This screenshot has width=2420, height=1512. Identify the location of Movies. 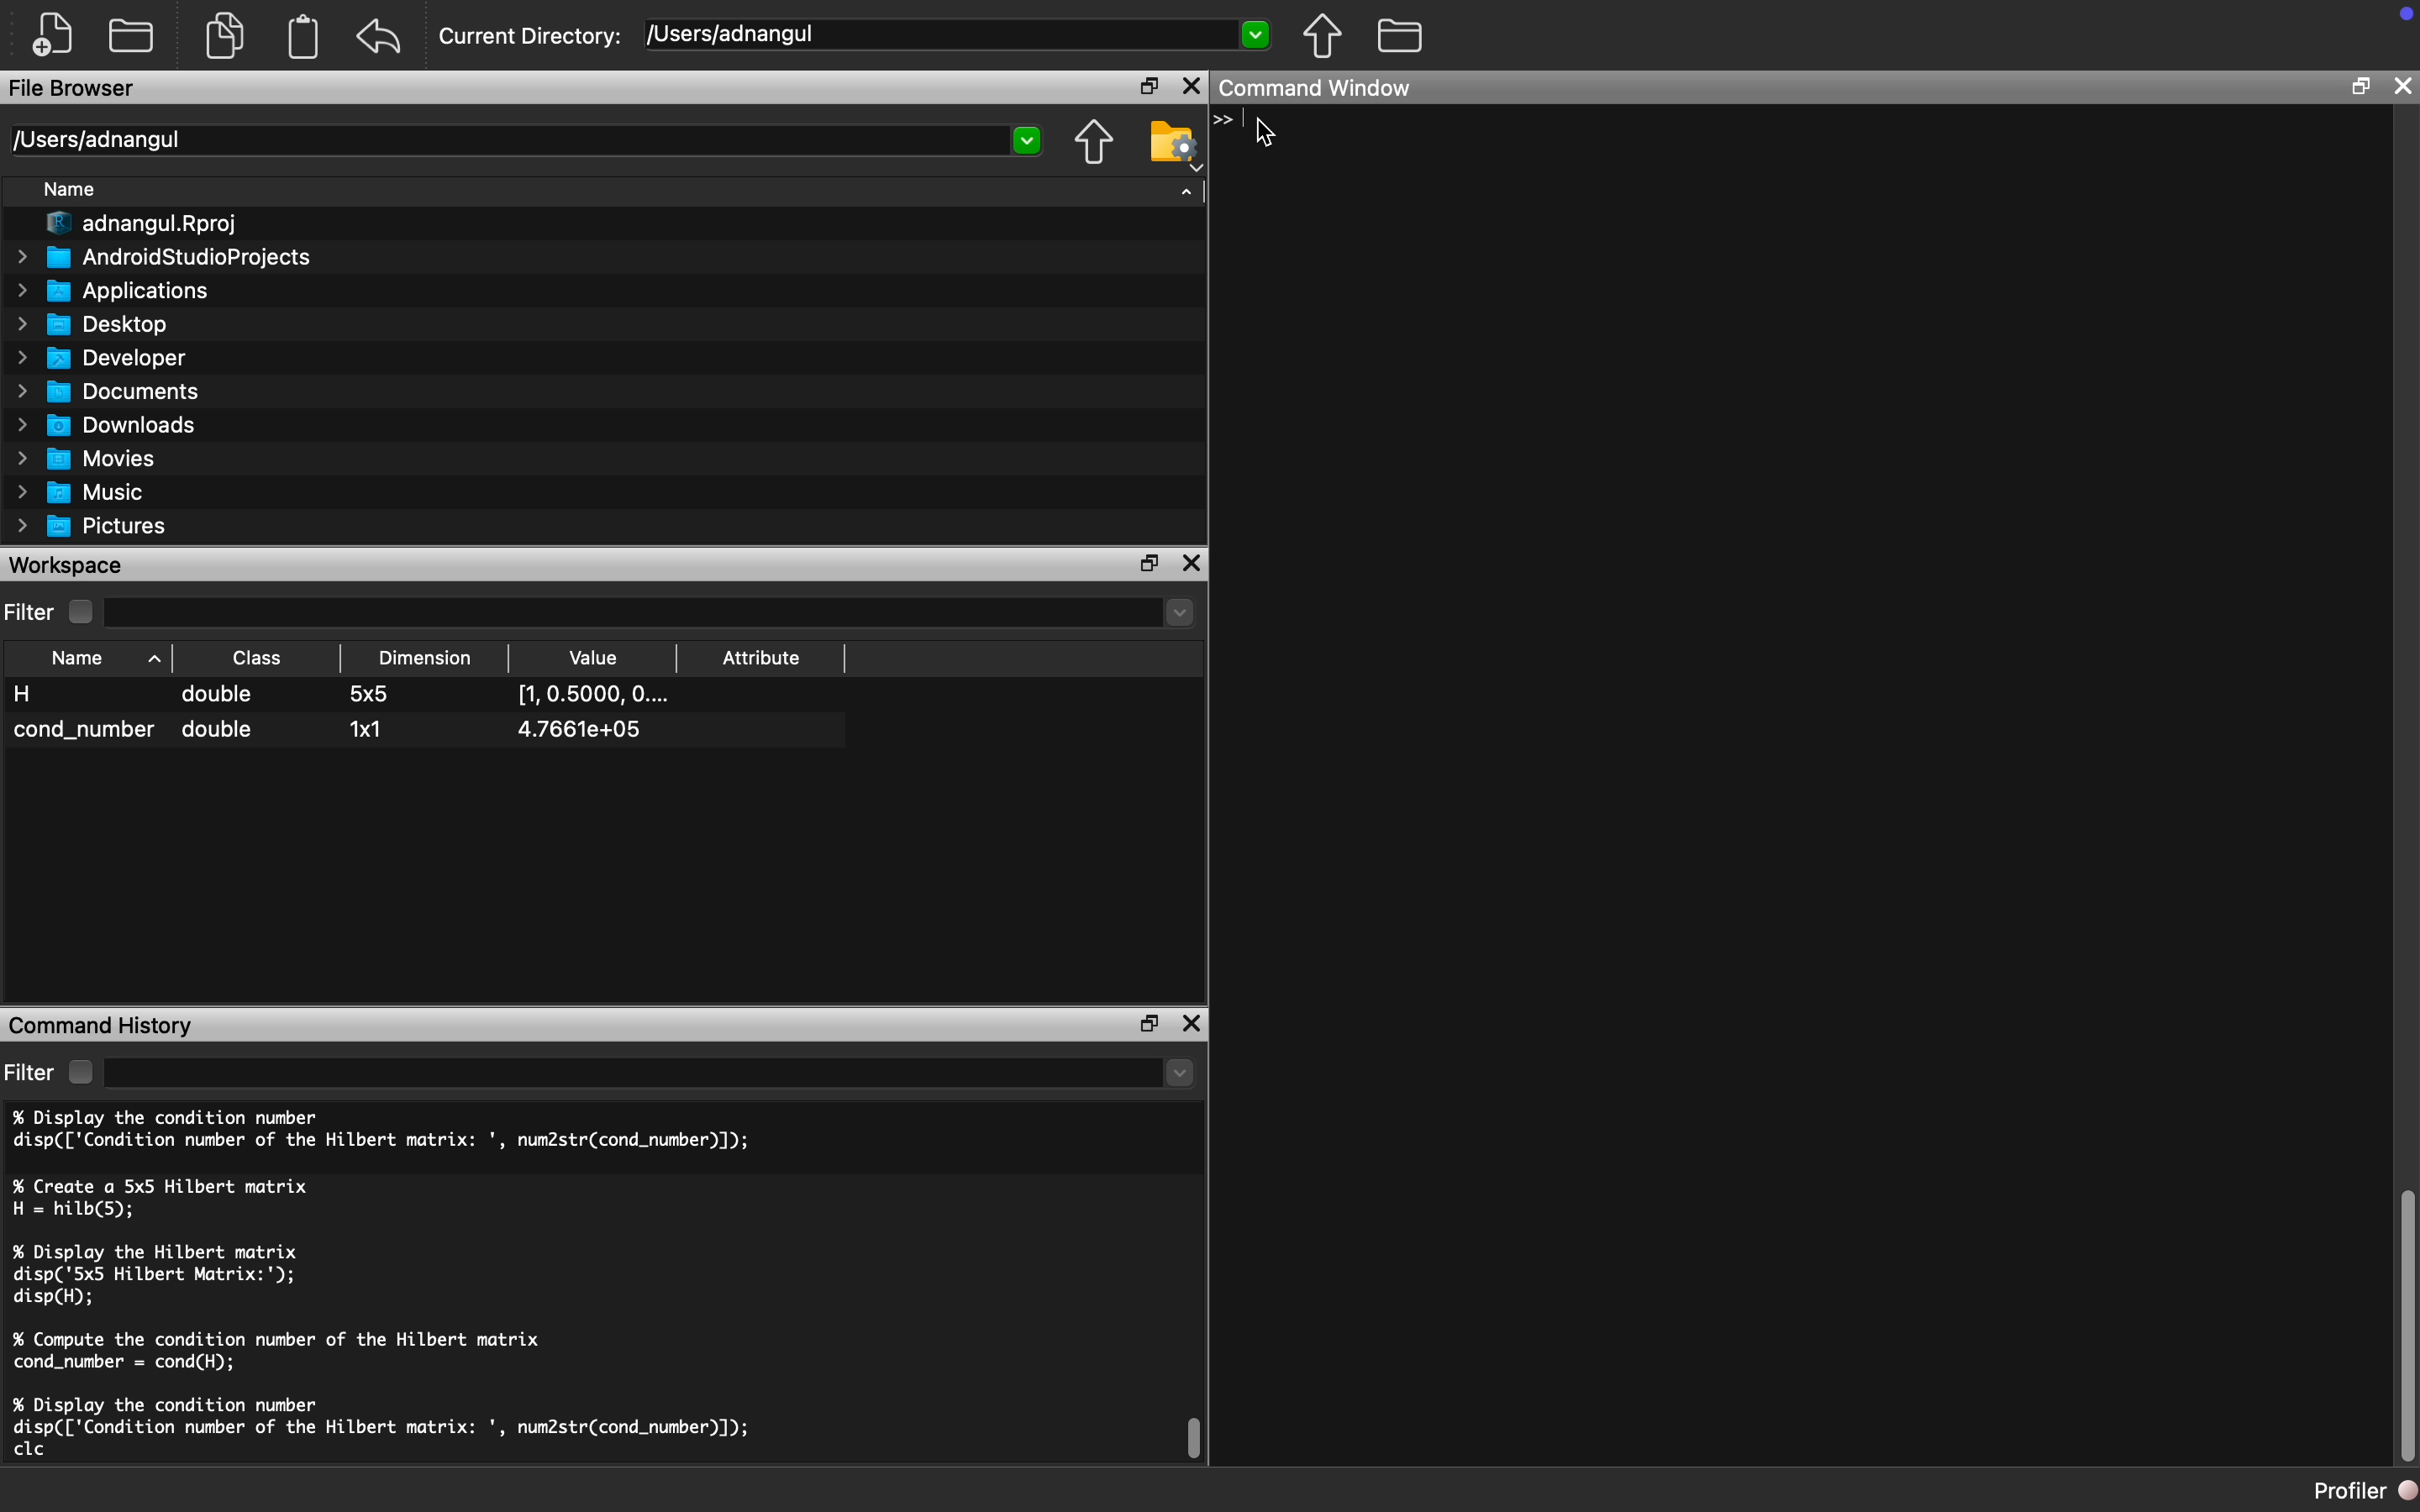
(83, 459).